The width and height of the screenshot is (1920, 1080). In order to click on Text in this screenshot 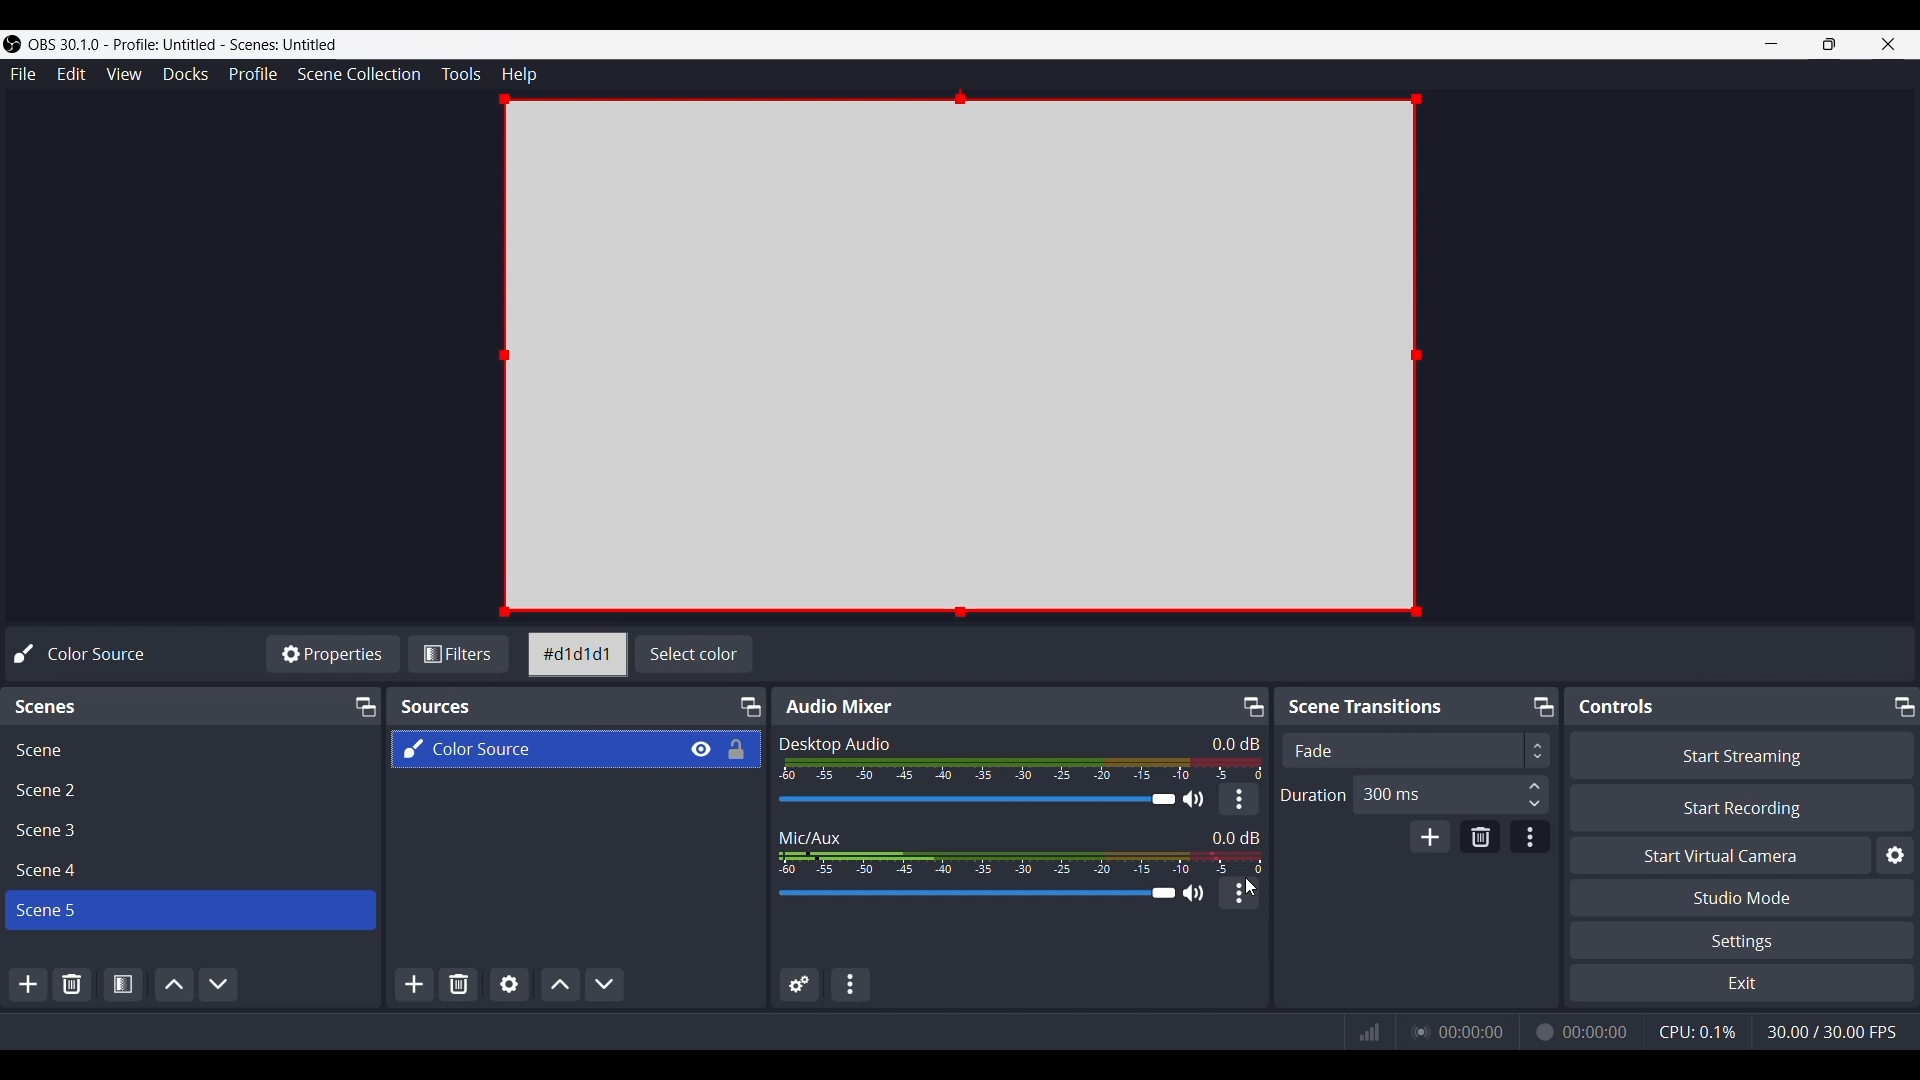, I will do `click(817, 836)`.